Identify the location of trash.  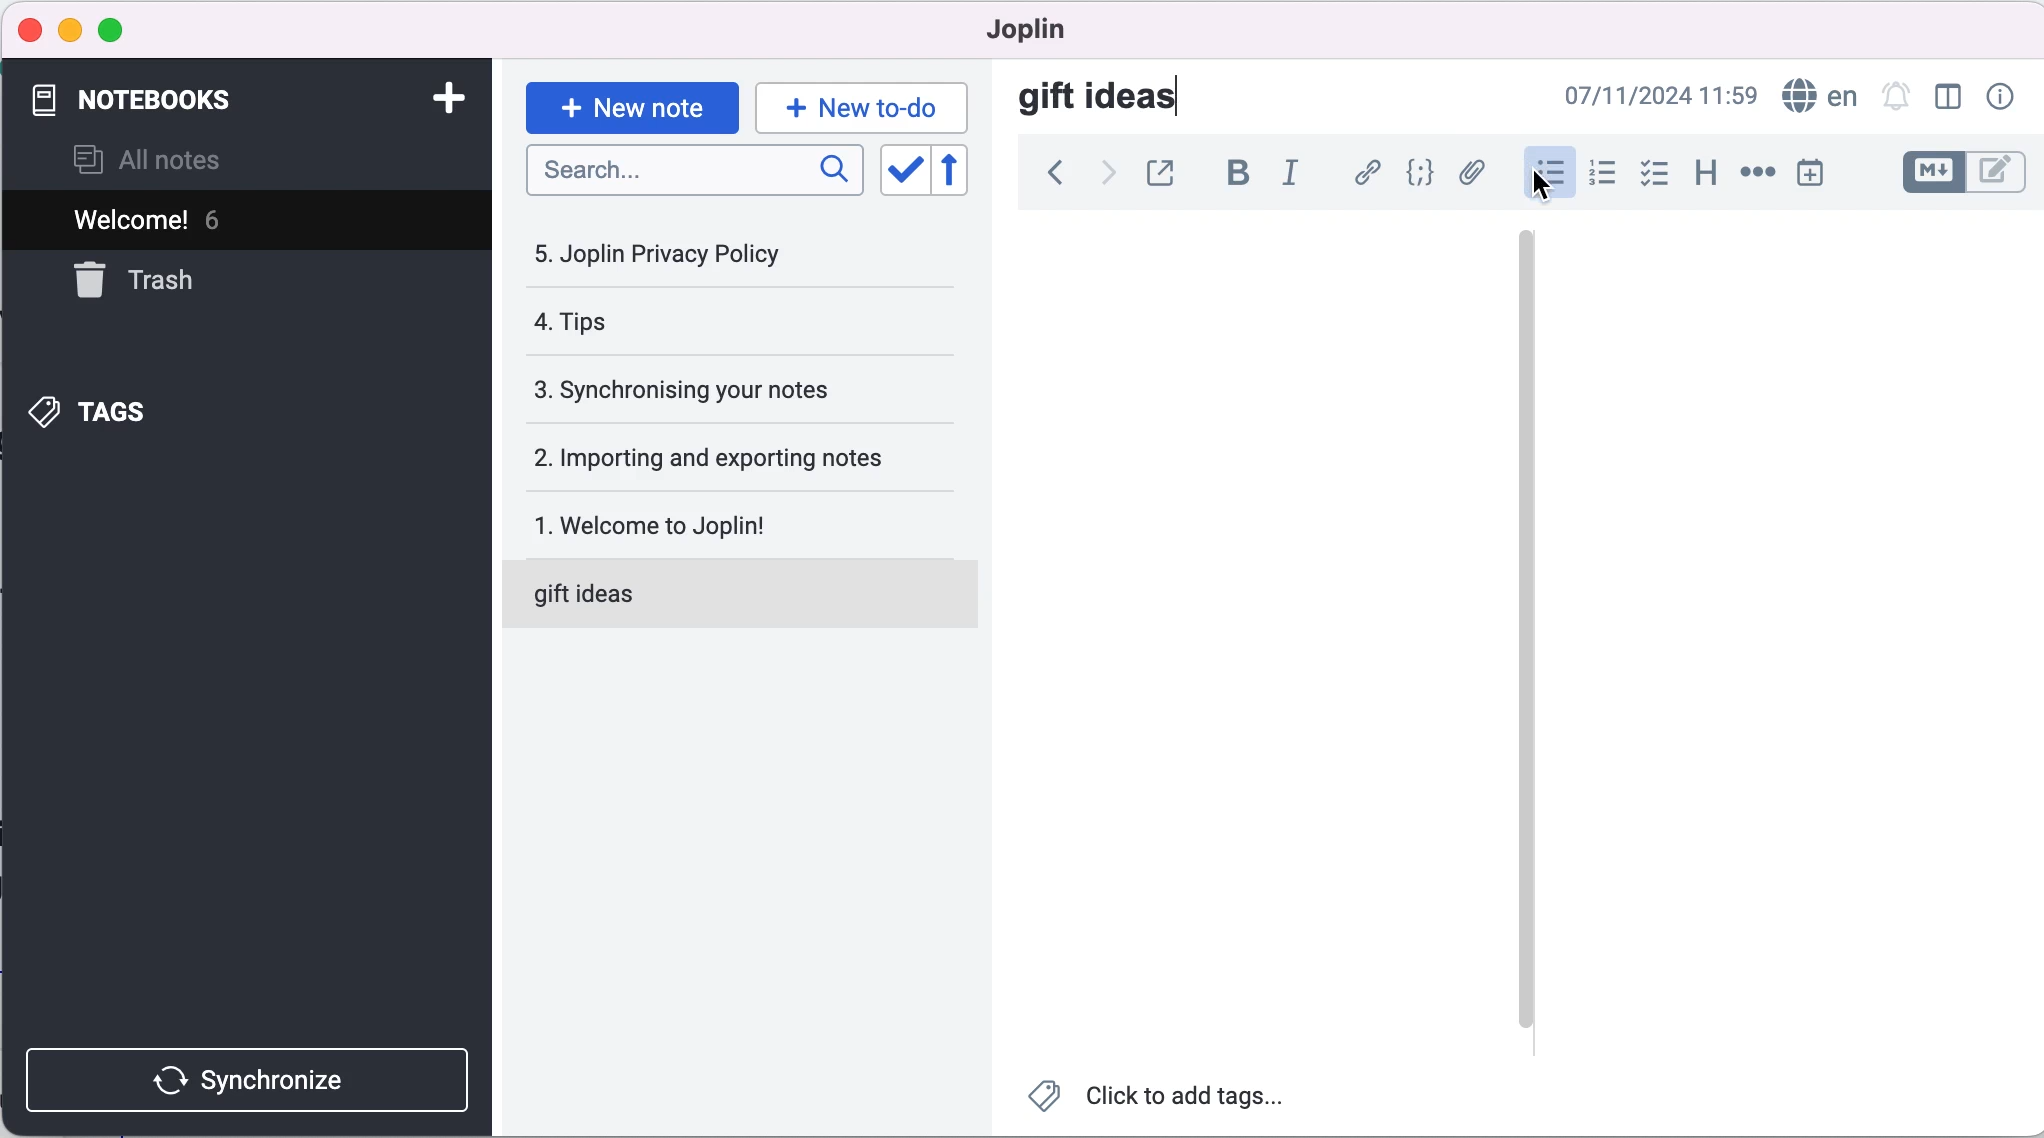
(155, 281).